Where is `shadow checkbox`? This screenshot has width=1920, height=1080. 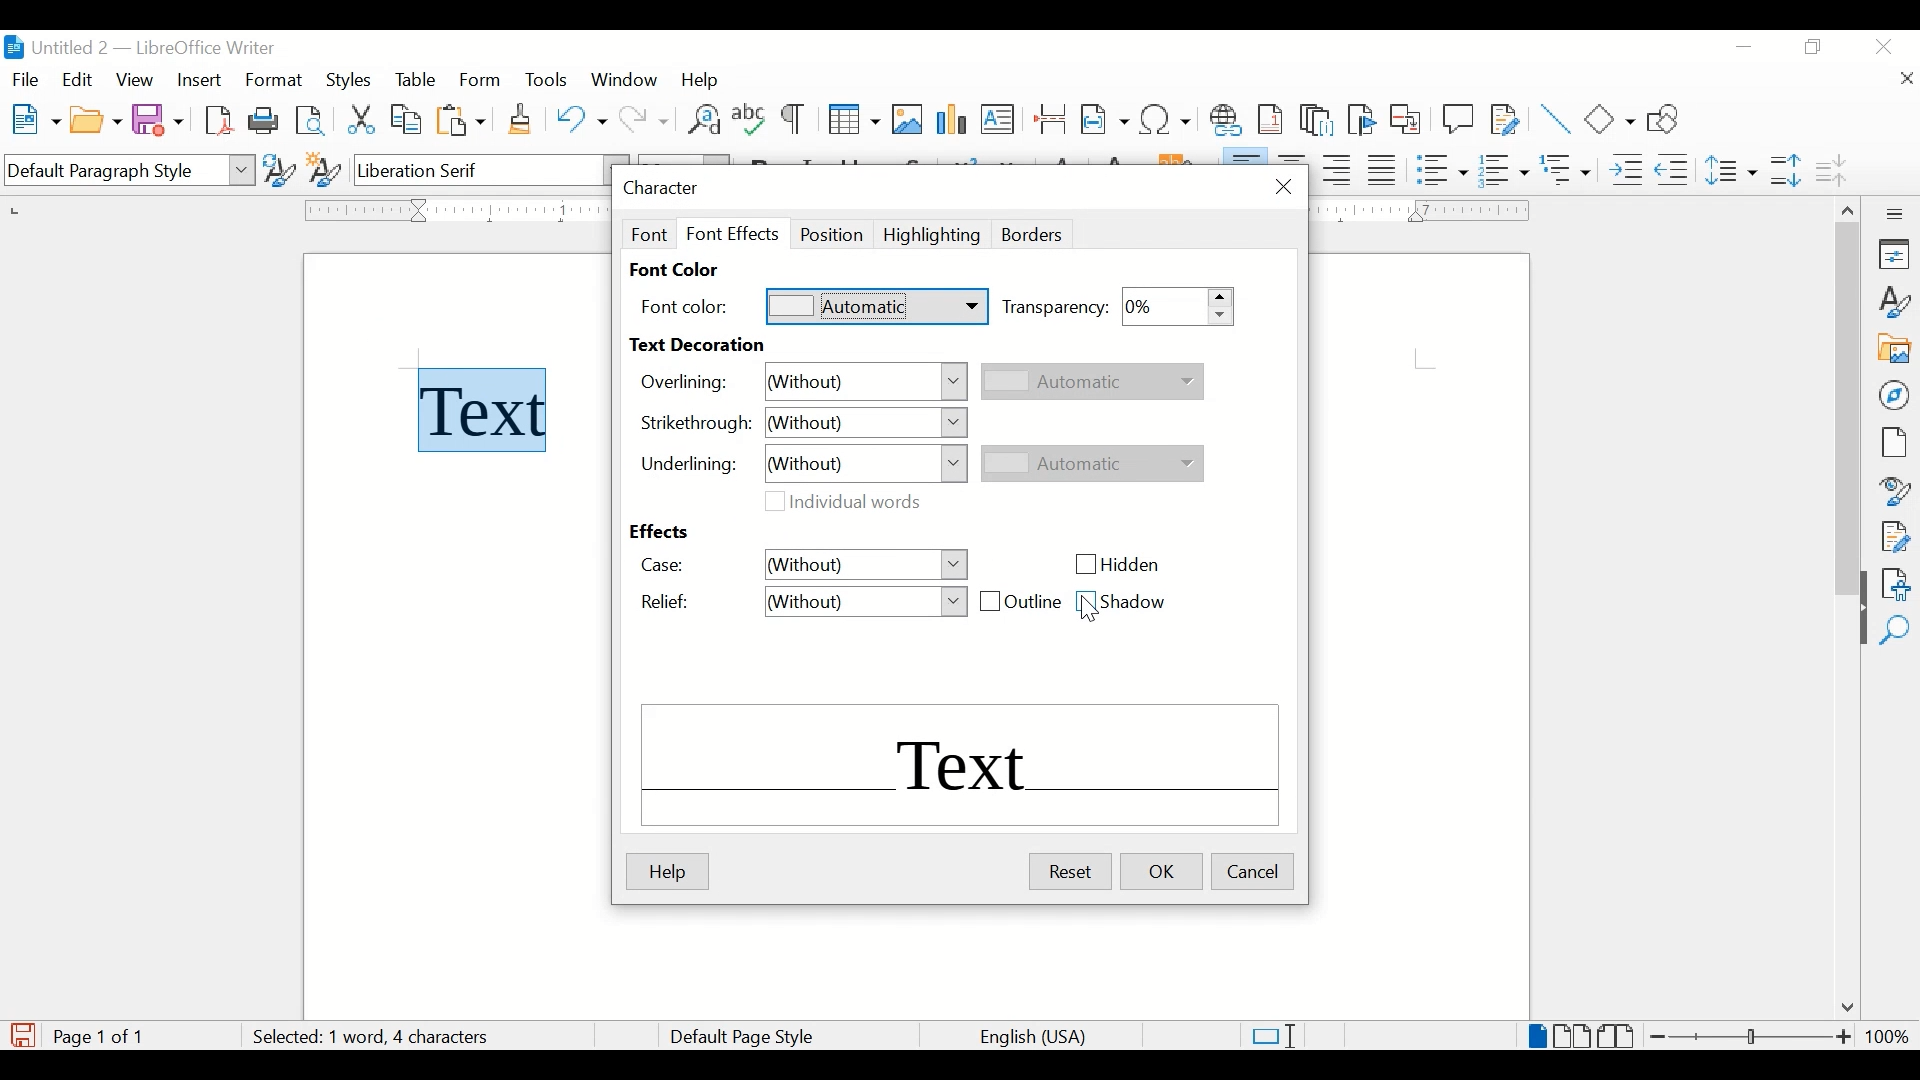
shadow checkbox is located at coordinates (1124, 604).